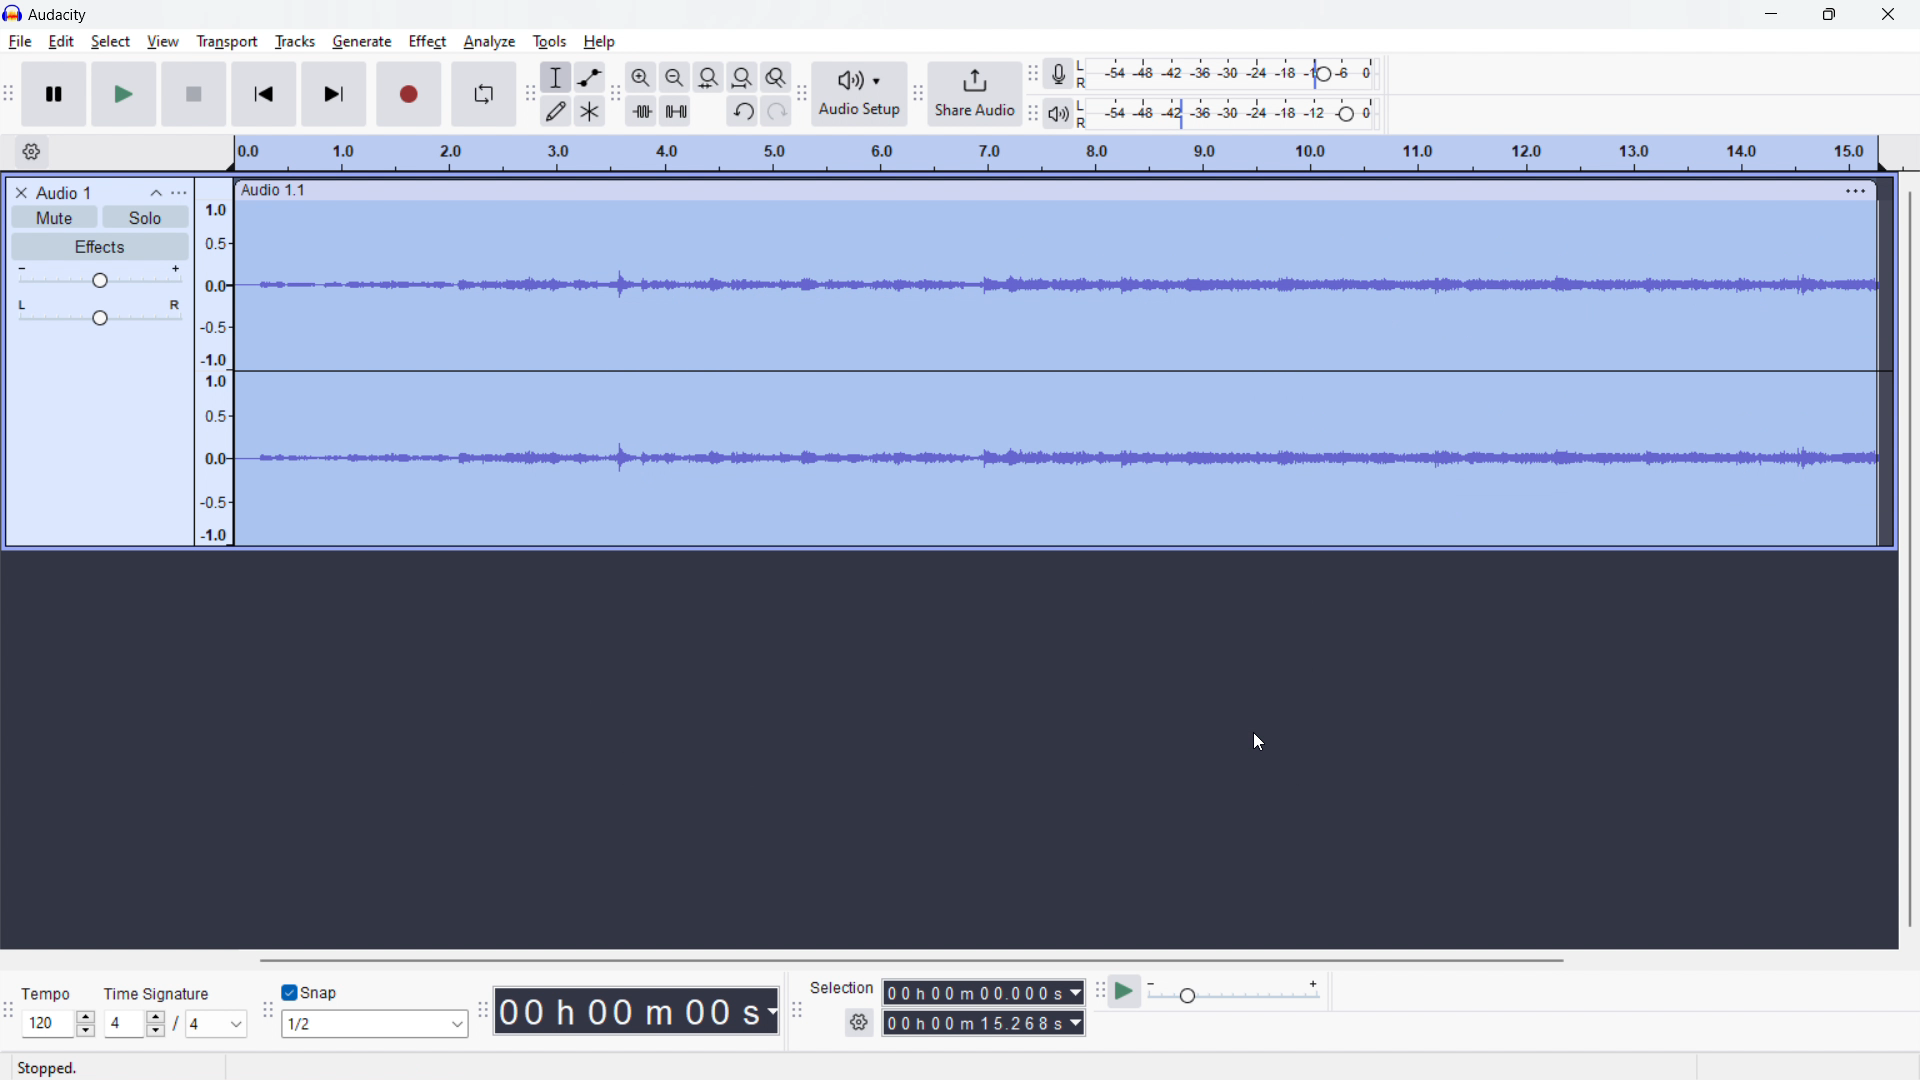 The width and height of the screenshot is (1920, 1080). I want to click on undo, so click(742, 111).